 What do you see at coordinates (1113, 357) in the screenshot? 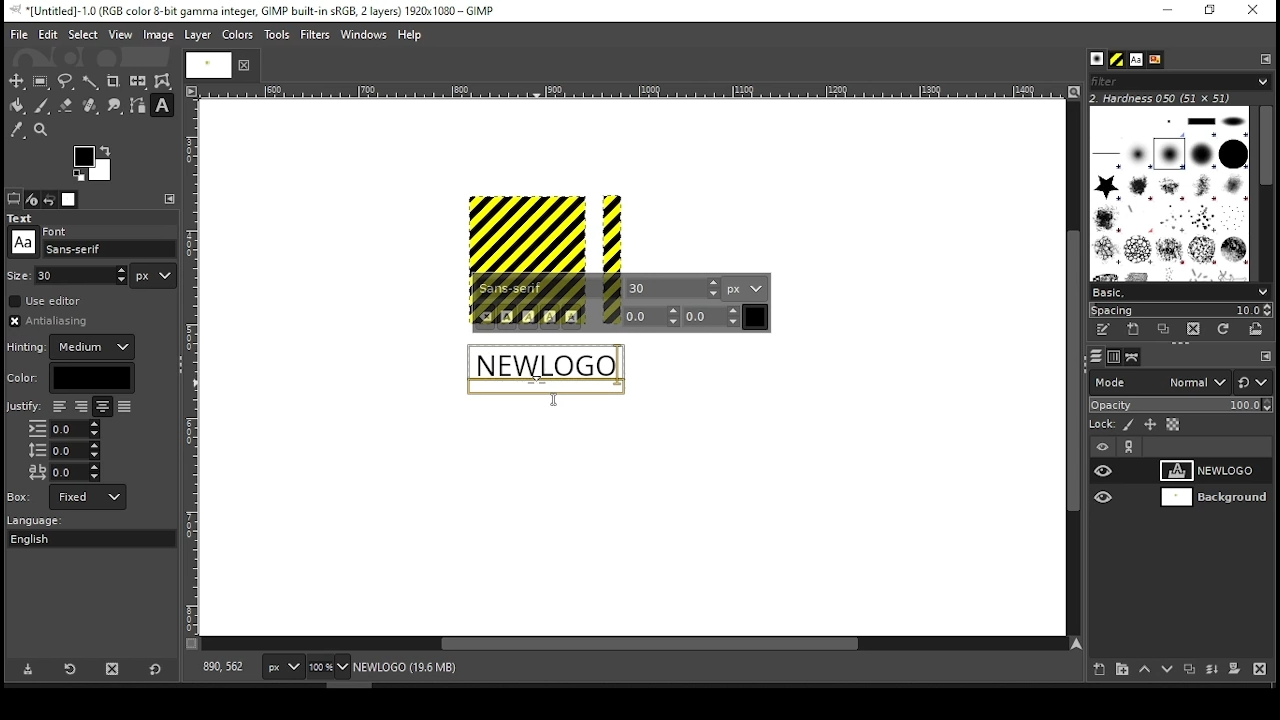
I see `channels` at bounding box center [1113, 357].